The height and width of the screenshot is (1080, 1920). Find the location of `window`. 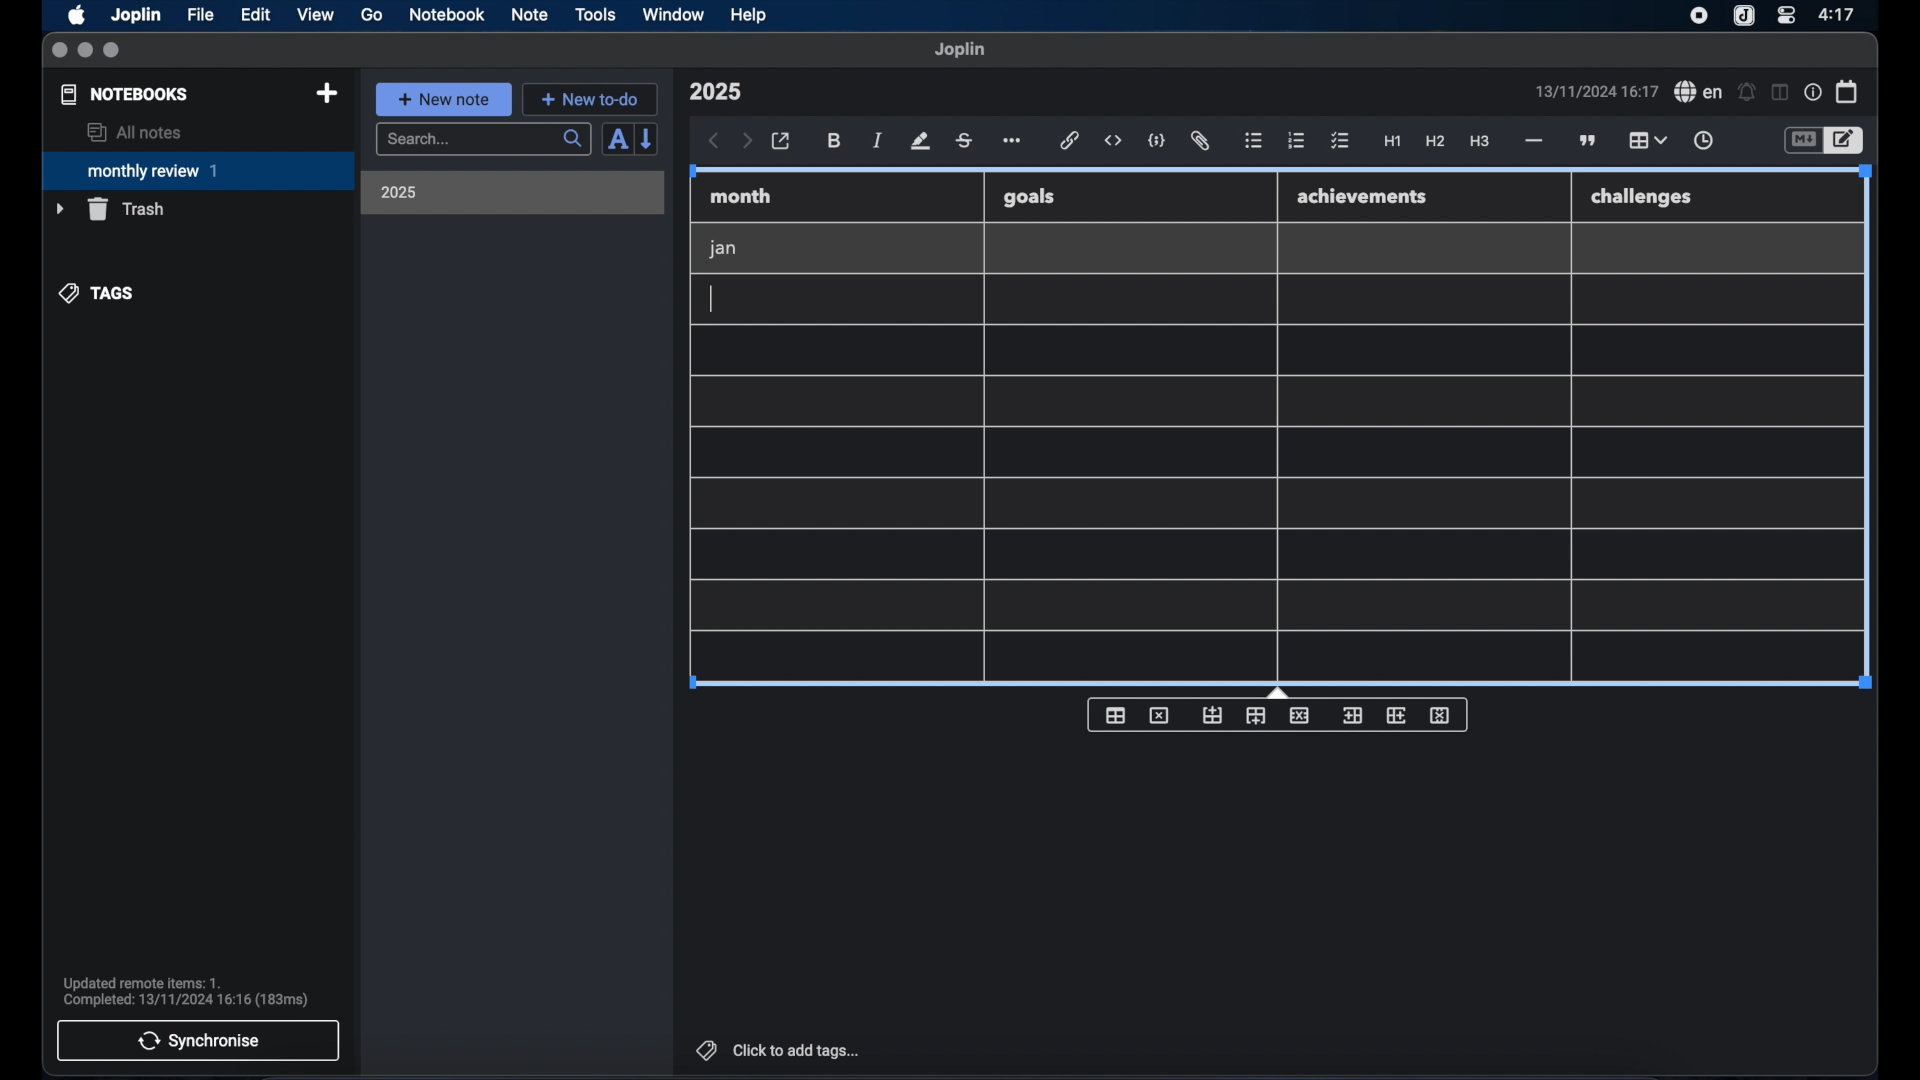

window is located at coordinates (674, 14).